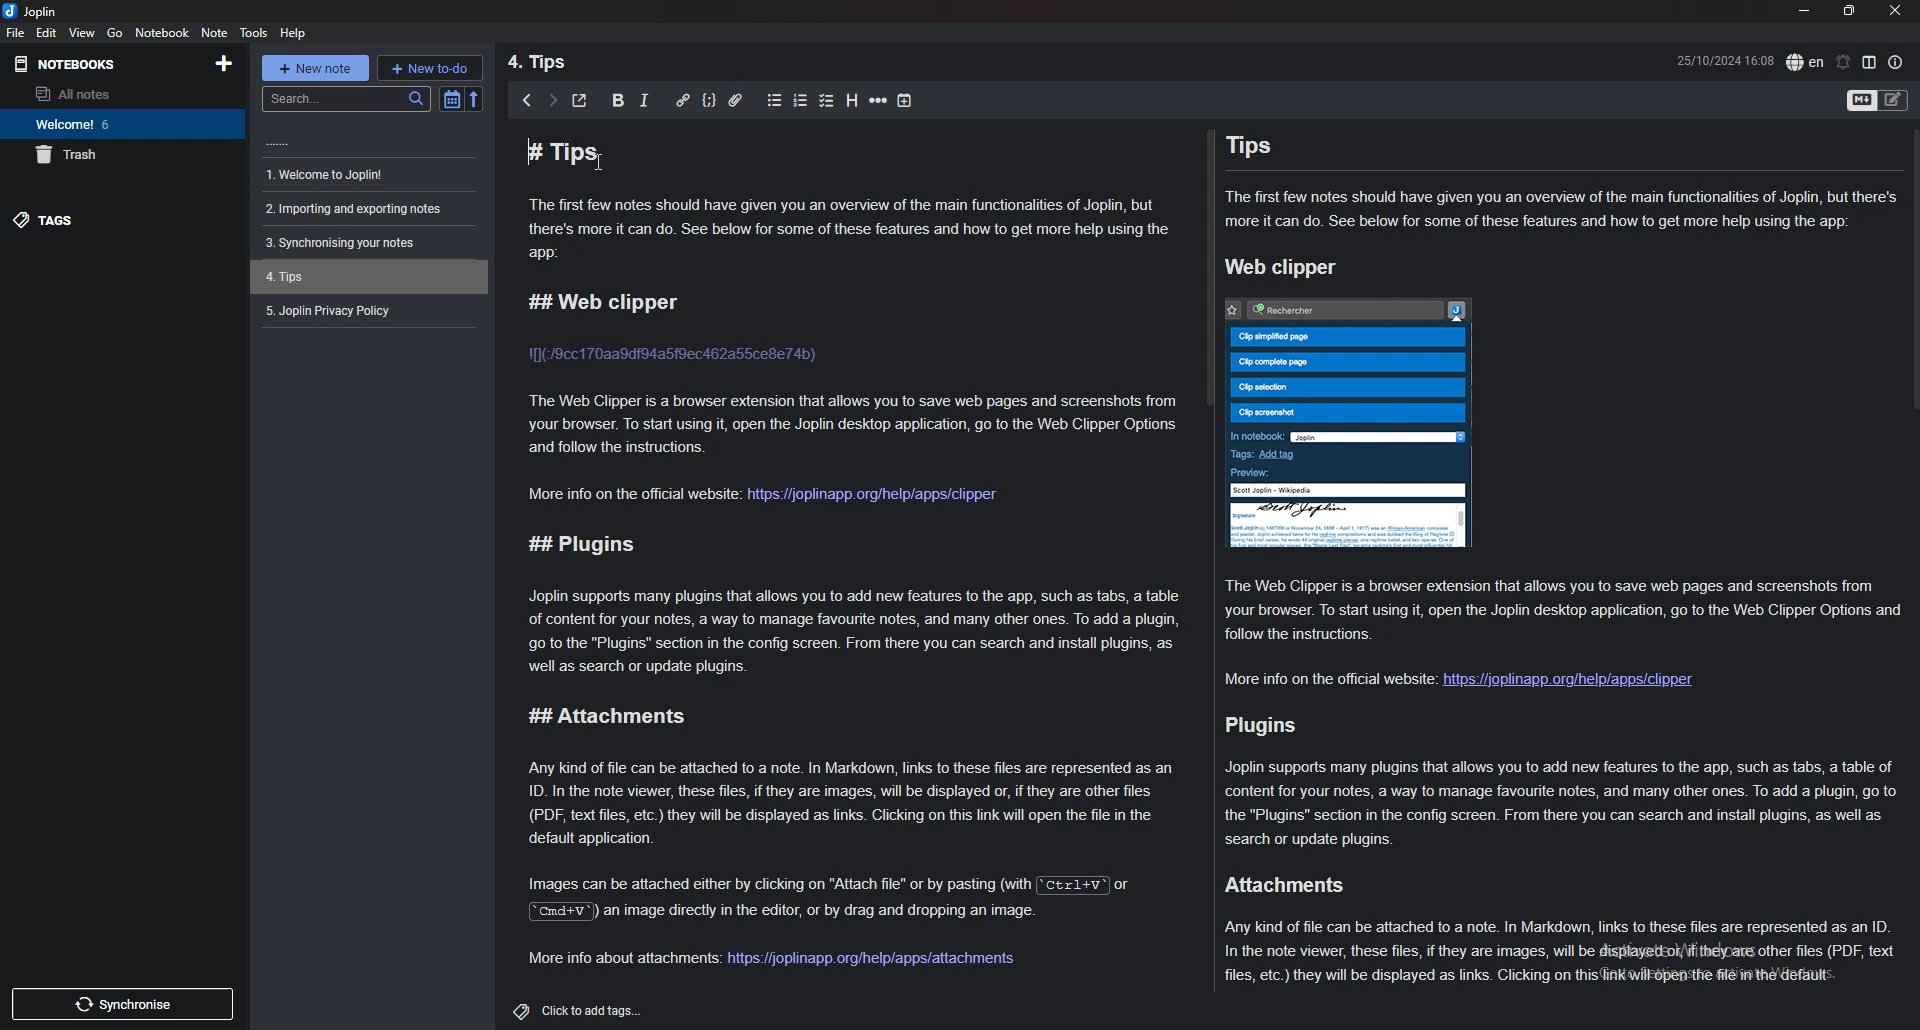  What do you see at coordinates (36, 12) in the screenshot?
I see `joplin` at bounding box center [36, 12].